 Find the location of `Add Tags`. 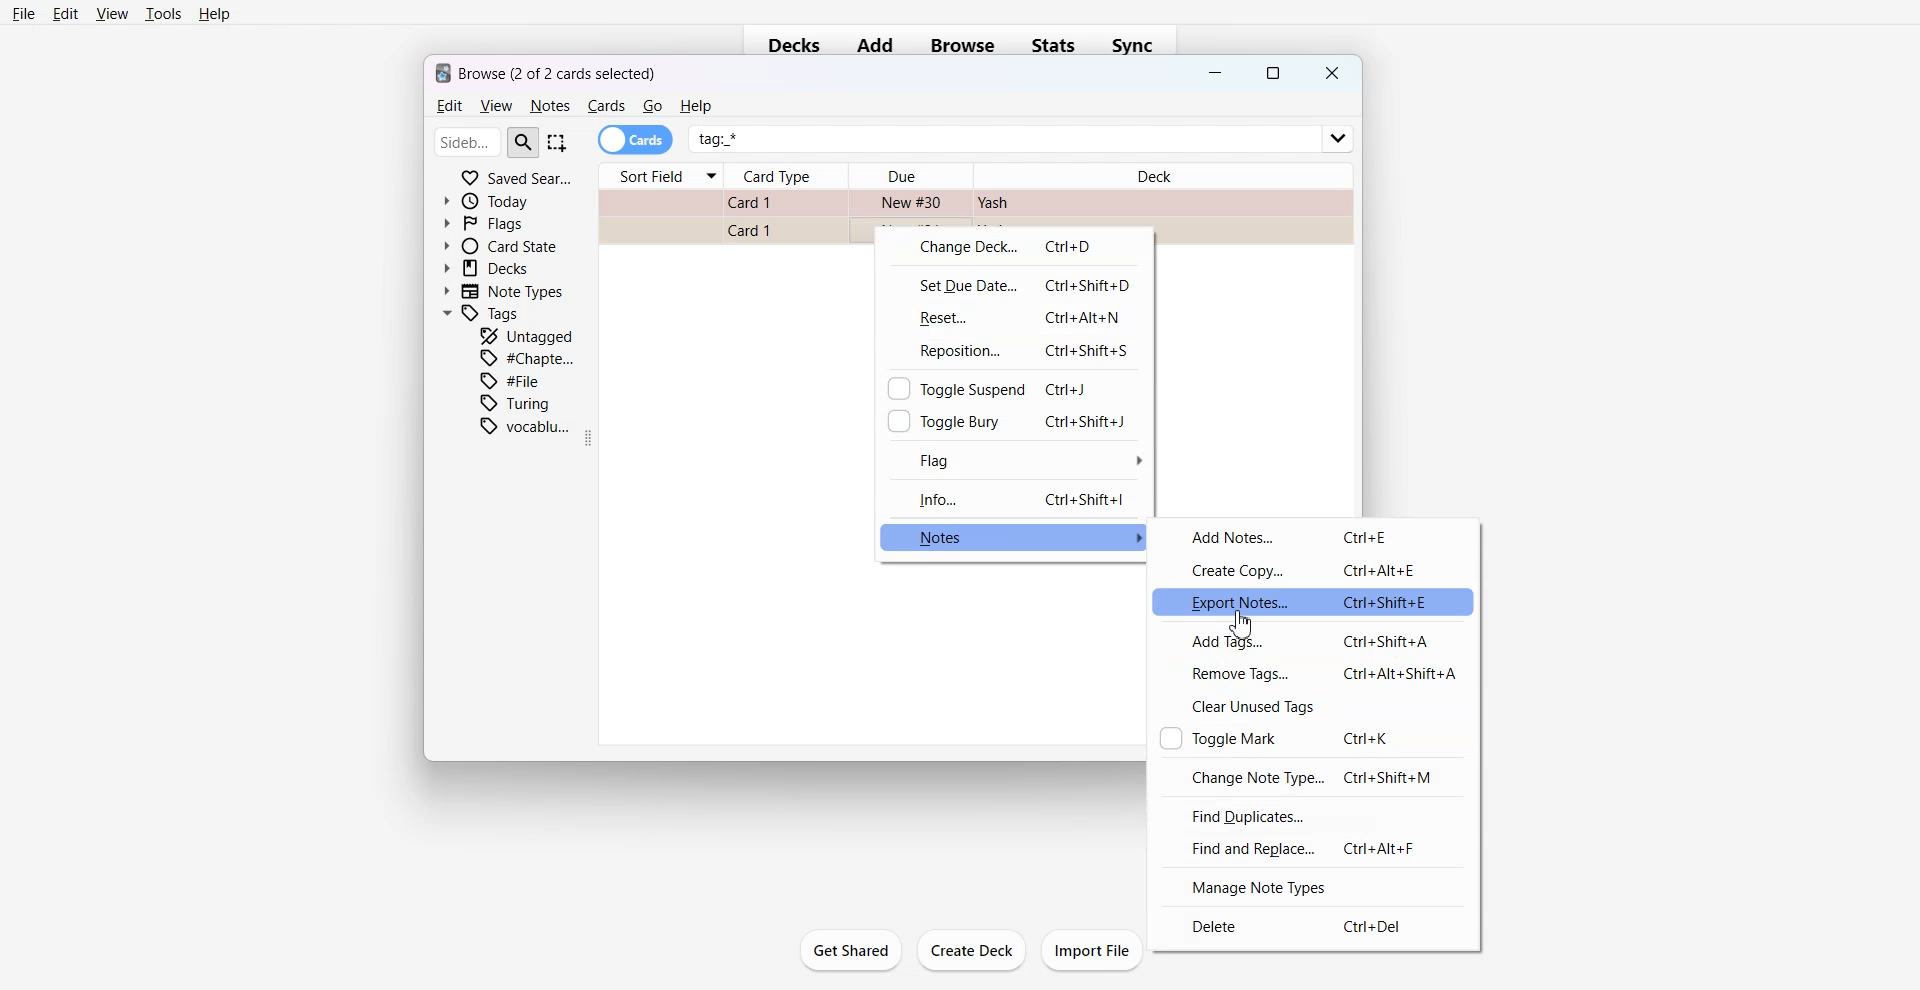

Add Tags is located at coordinates (1311, 640).